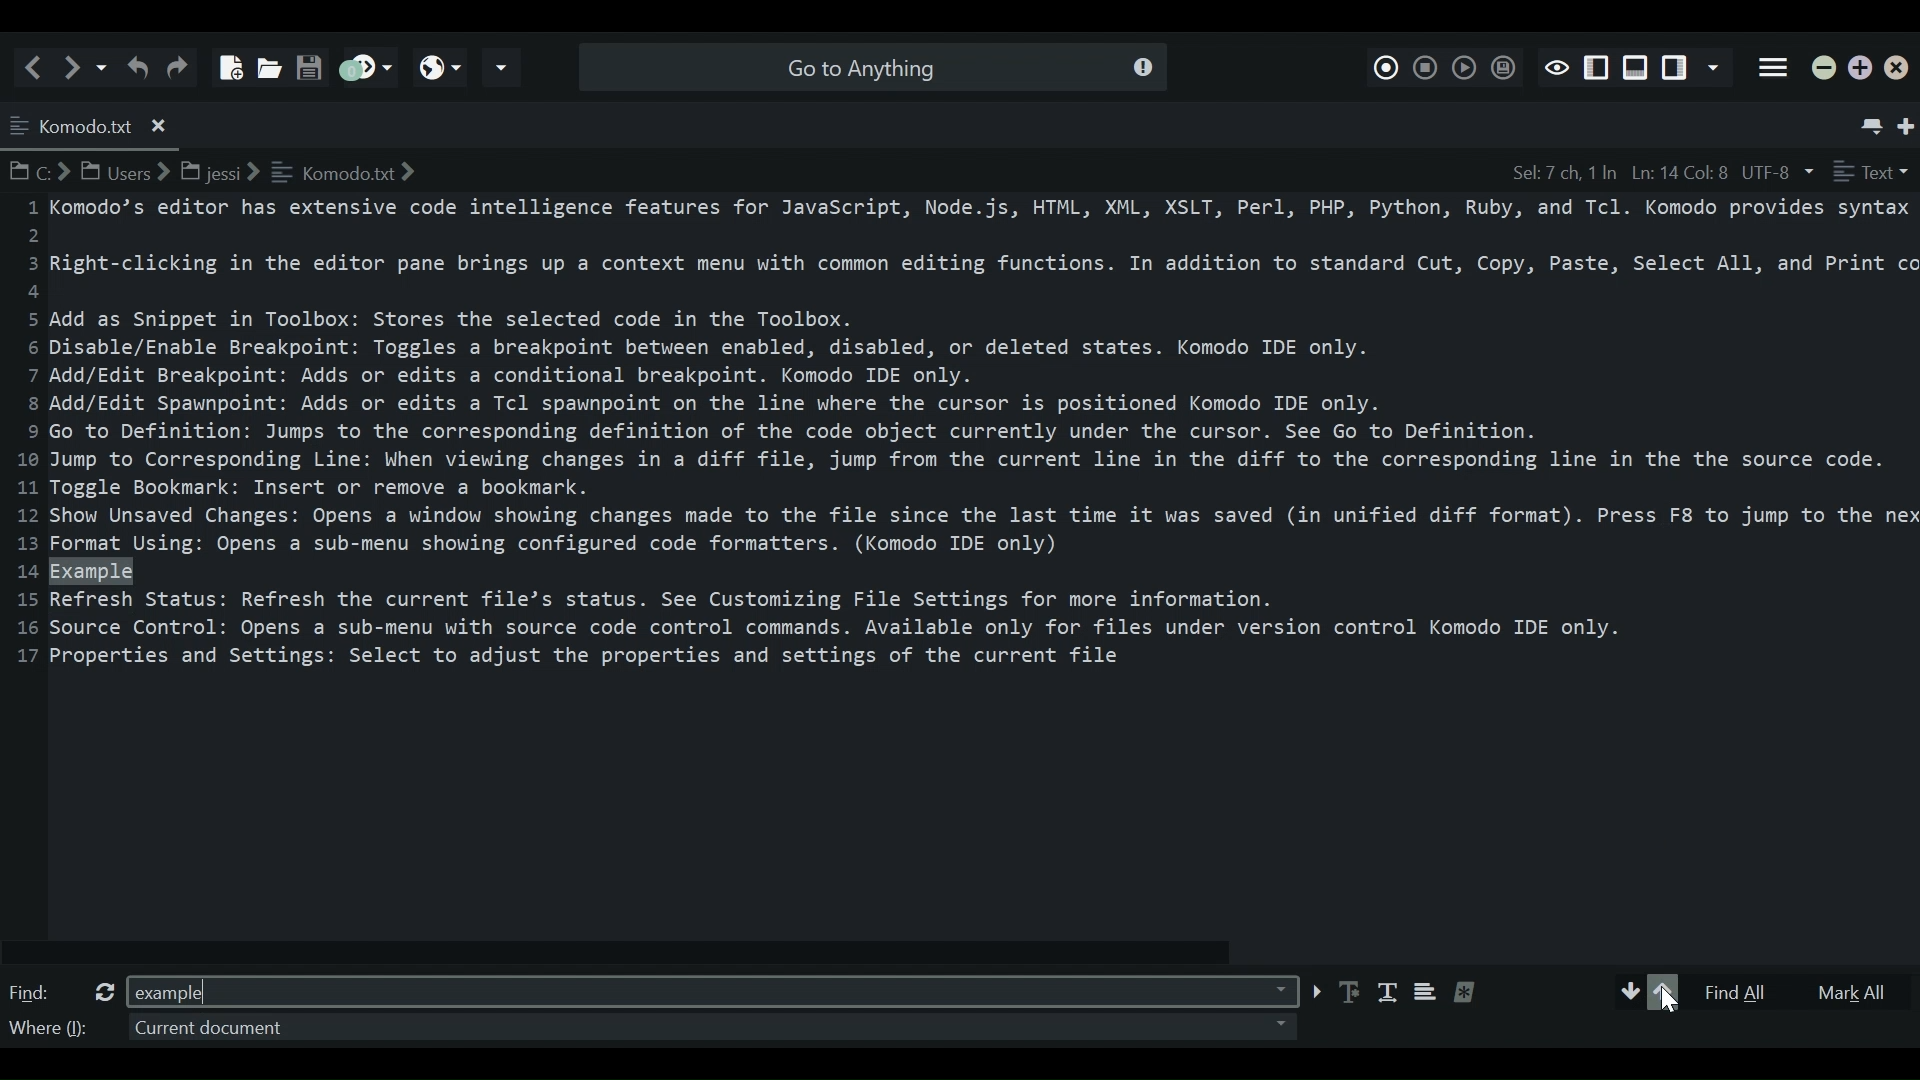 The height and width of the screenshot is (1080, 1920). I want to click on Mark All, so click(1853, 992).